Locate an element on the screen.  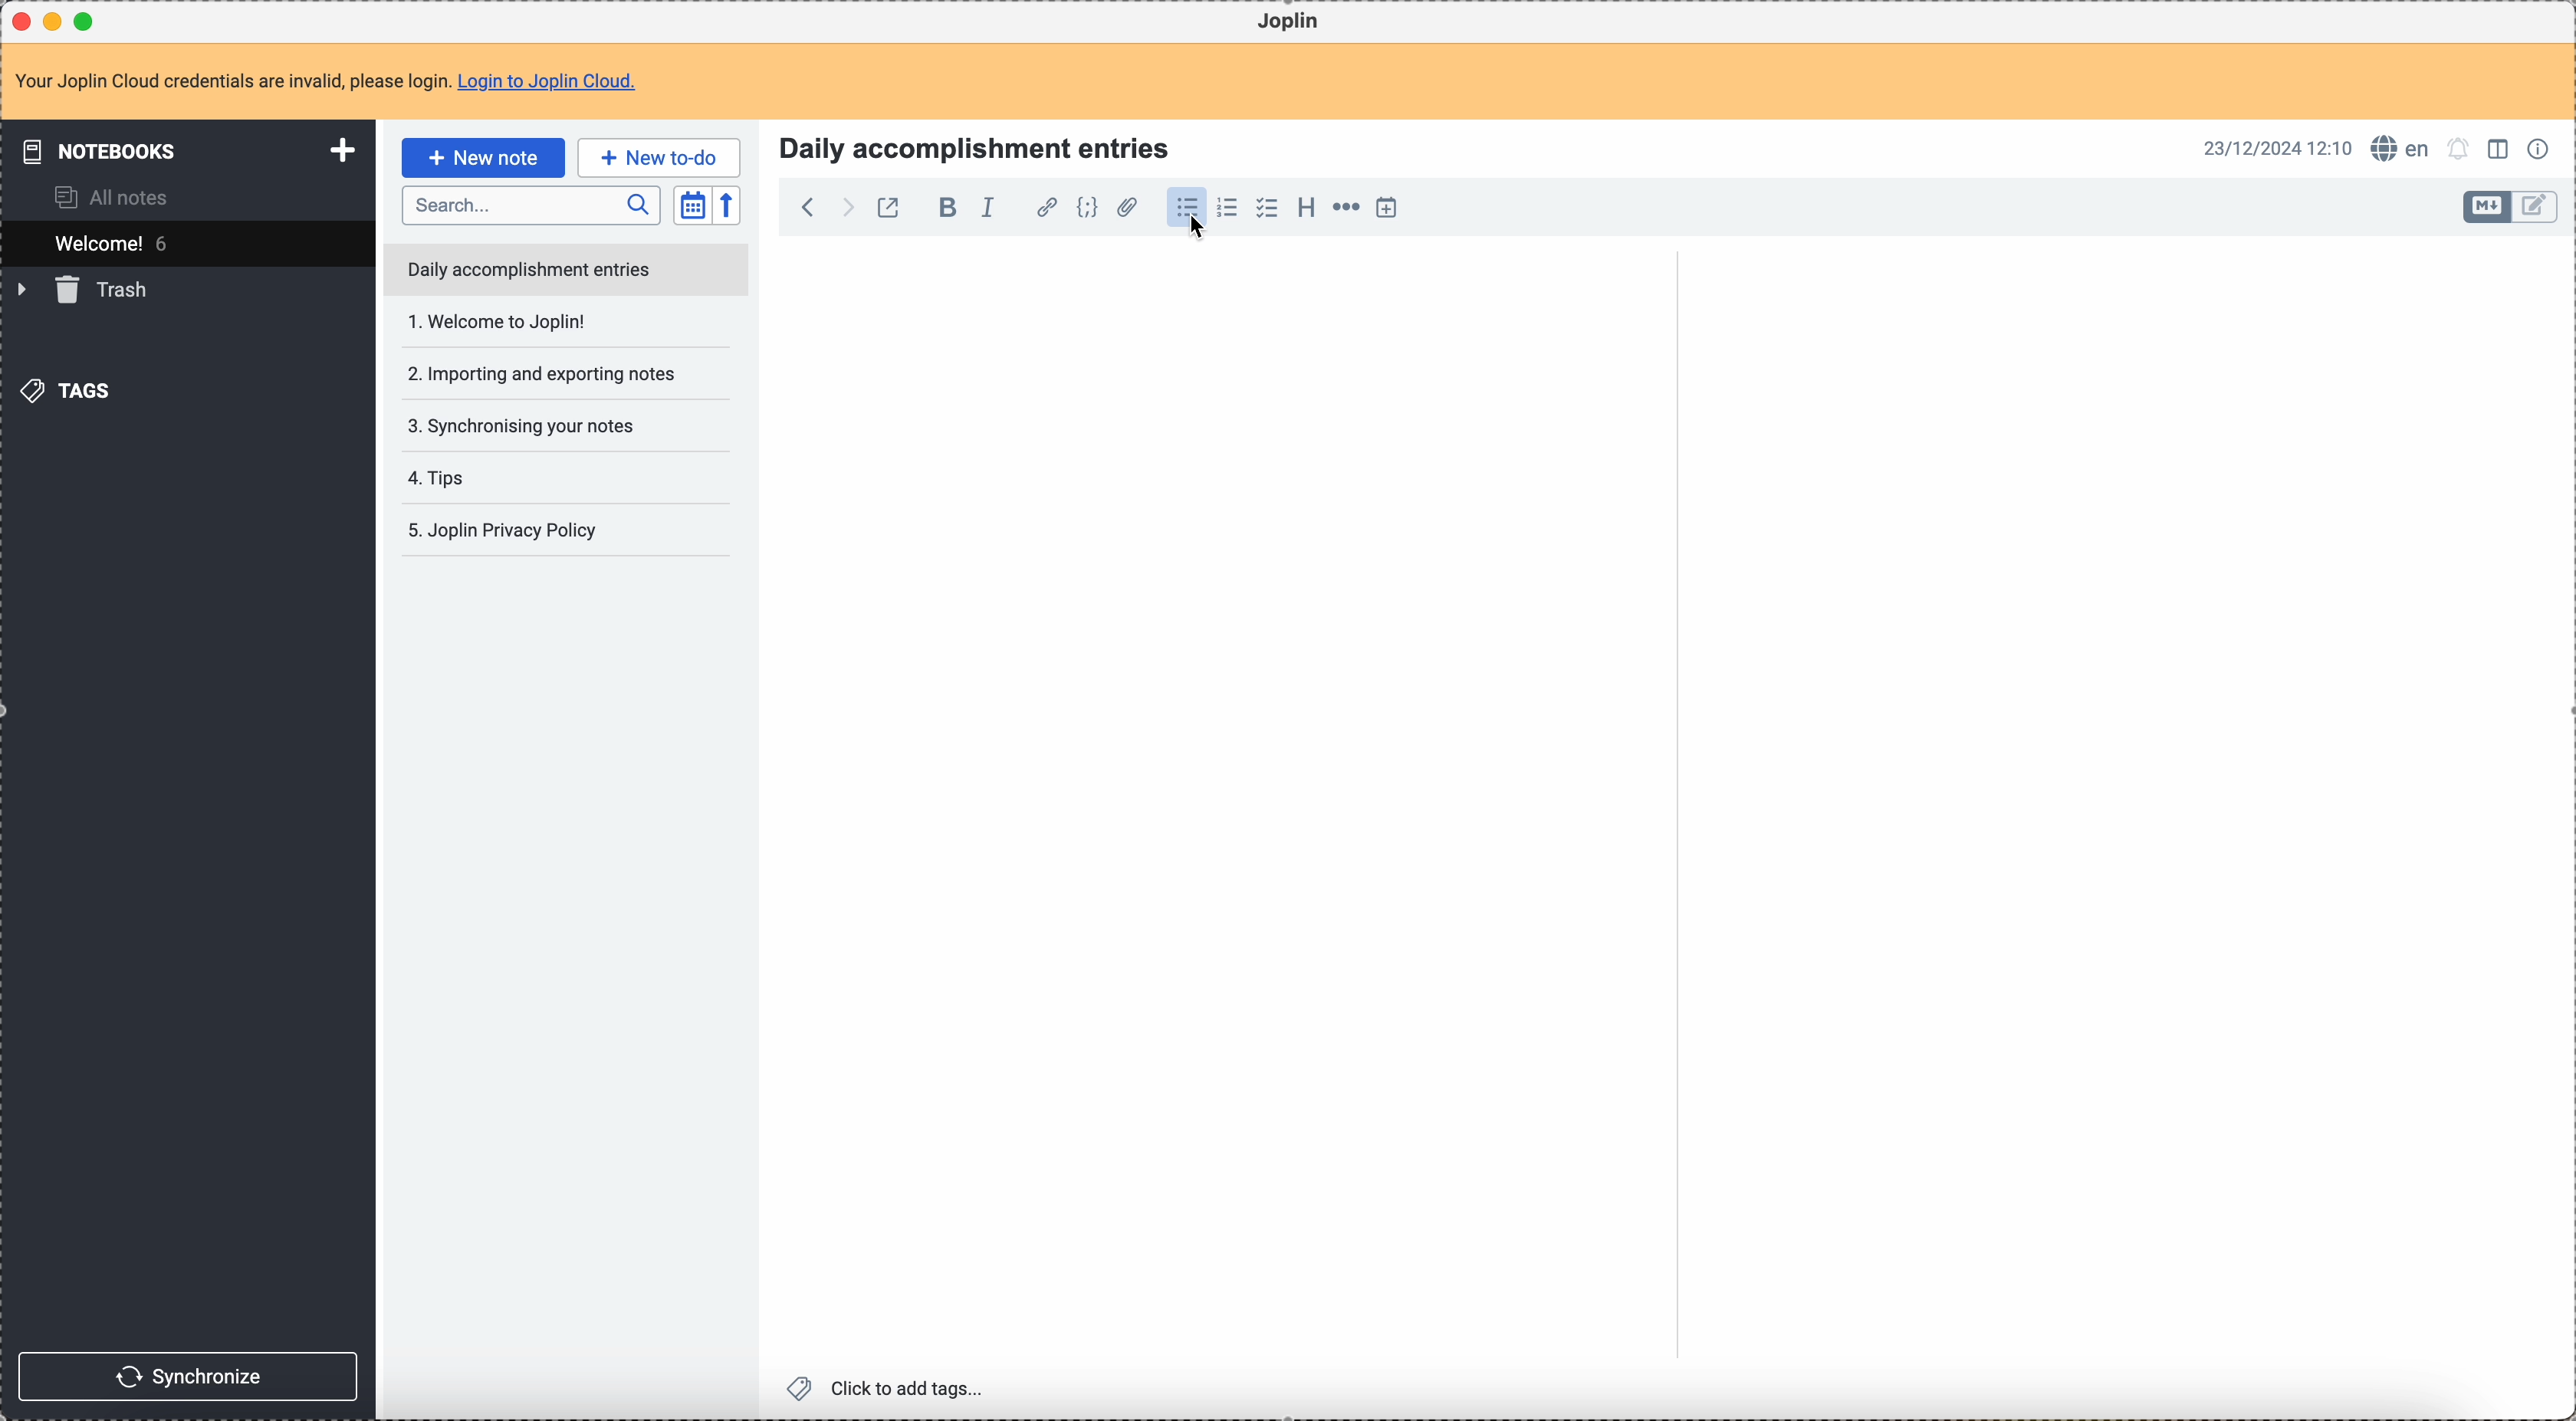
click on new note is located at coordinates (482, 157).